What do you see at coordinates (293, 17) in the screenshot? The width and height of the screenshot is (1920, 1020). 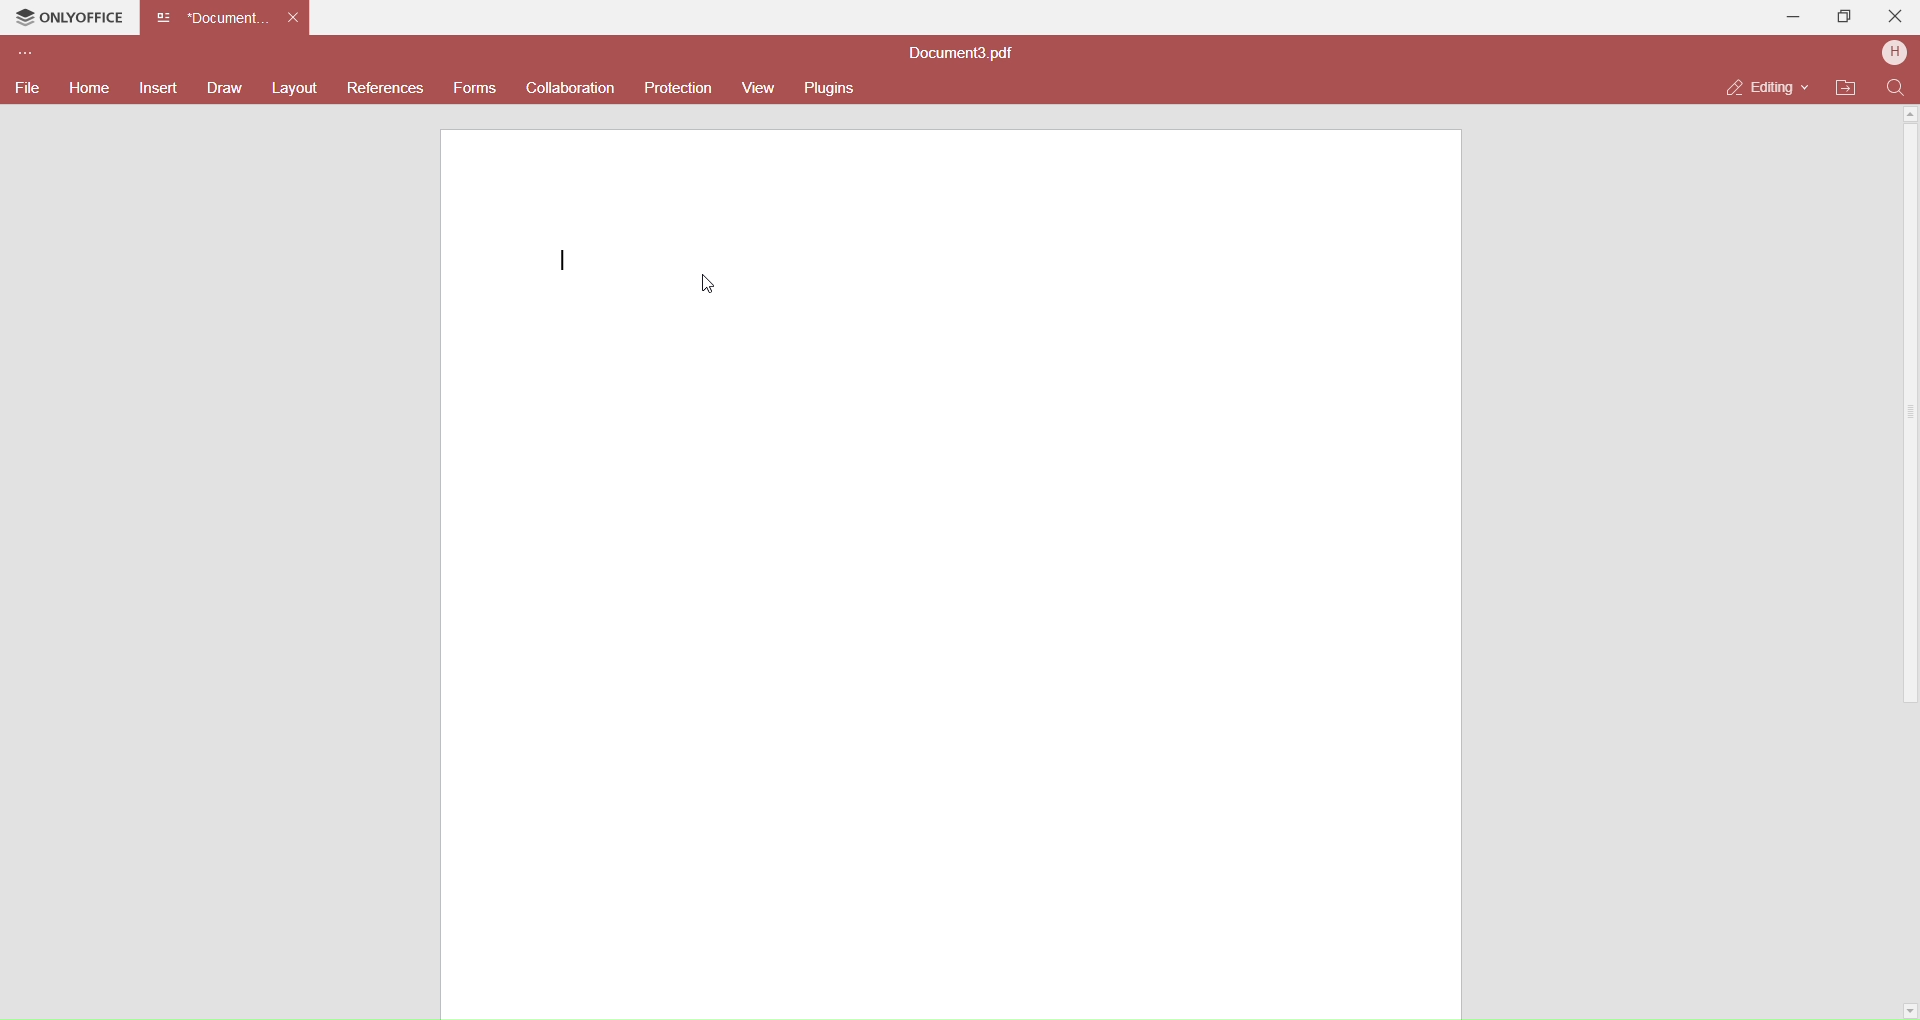 I see `Close Tab` at bounding box center [293, 17].